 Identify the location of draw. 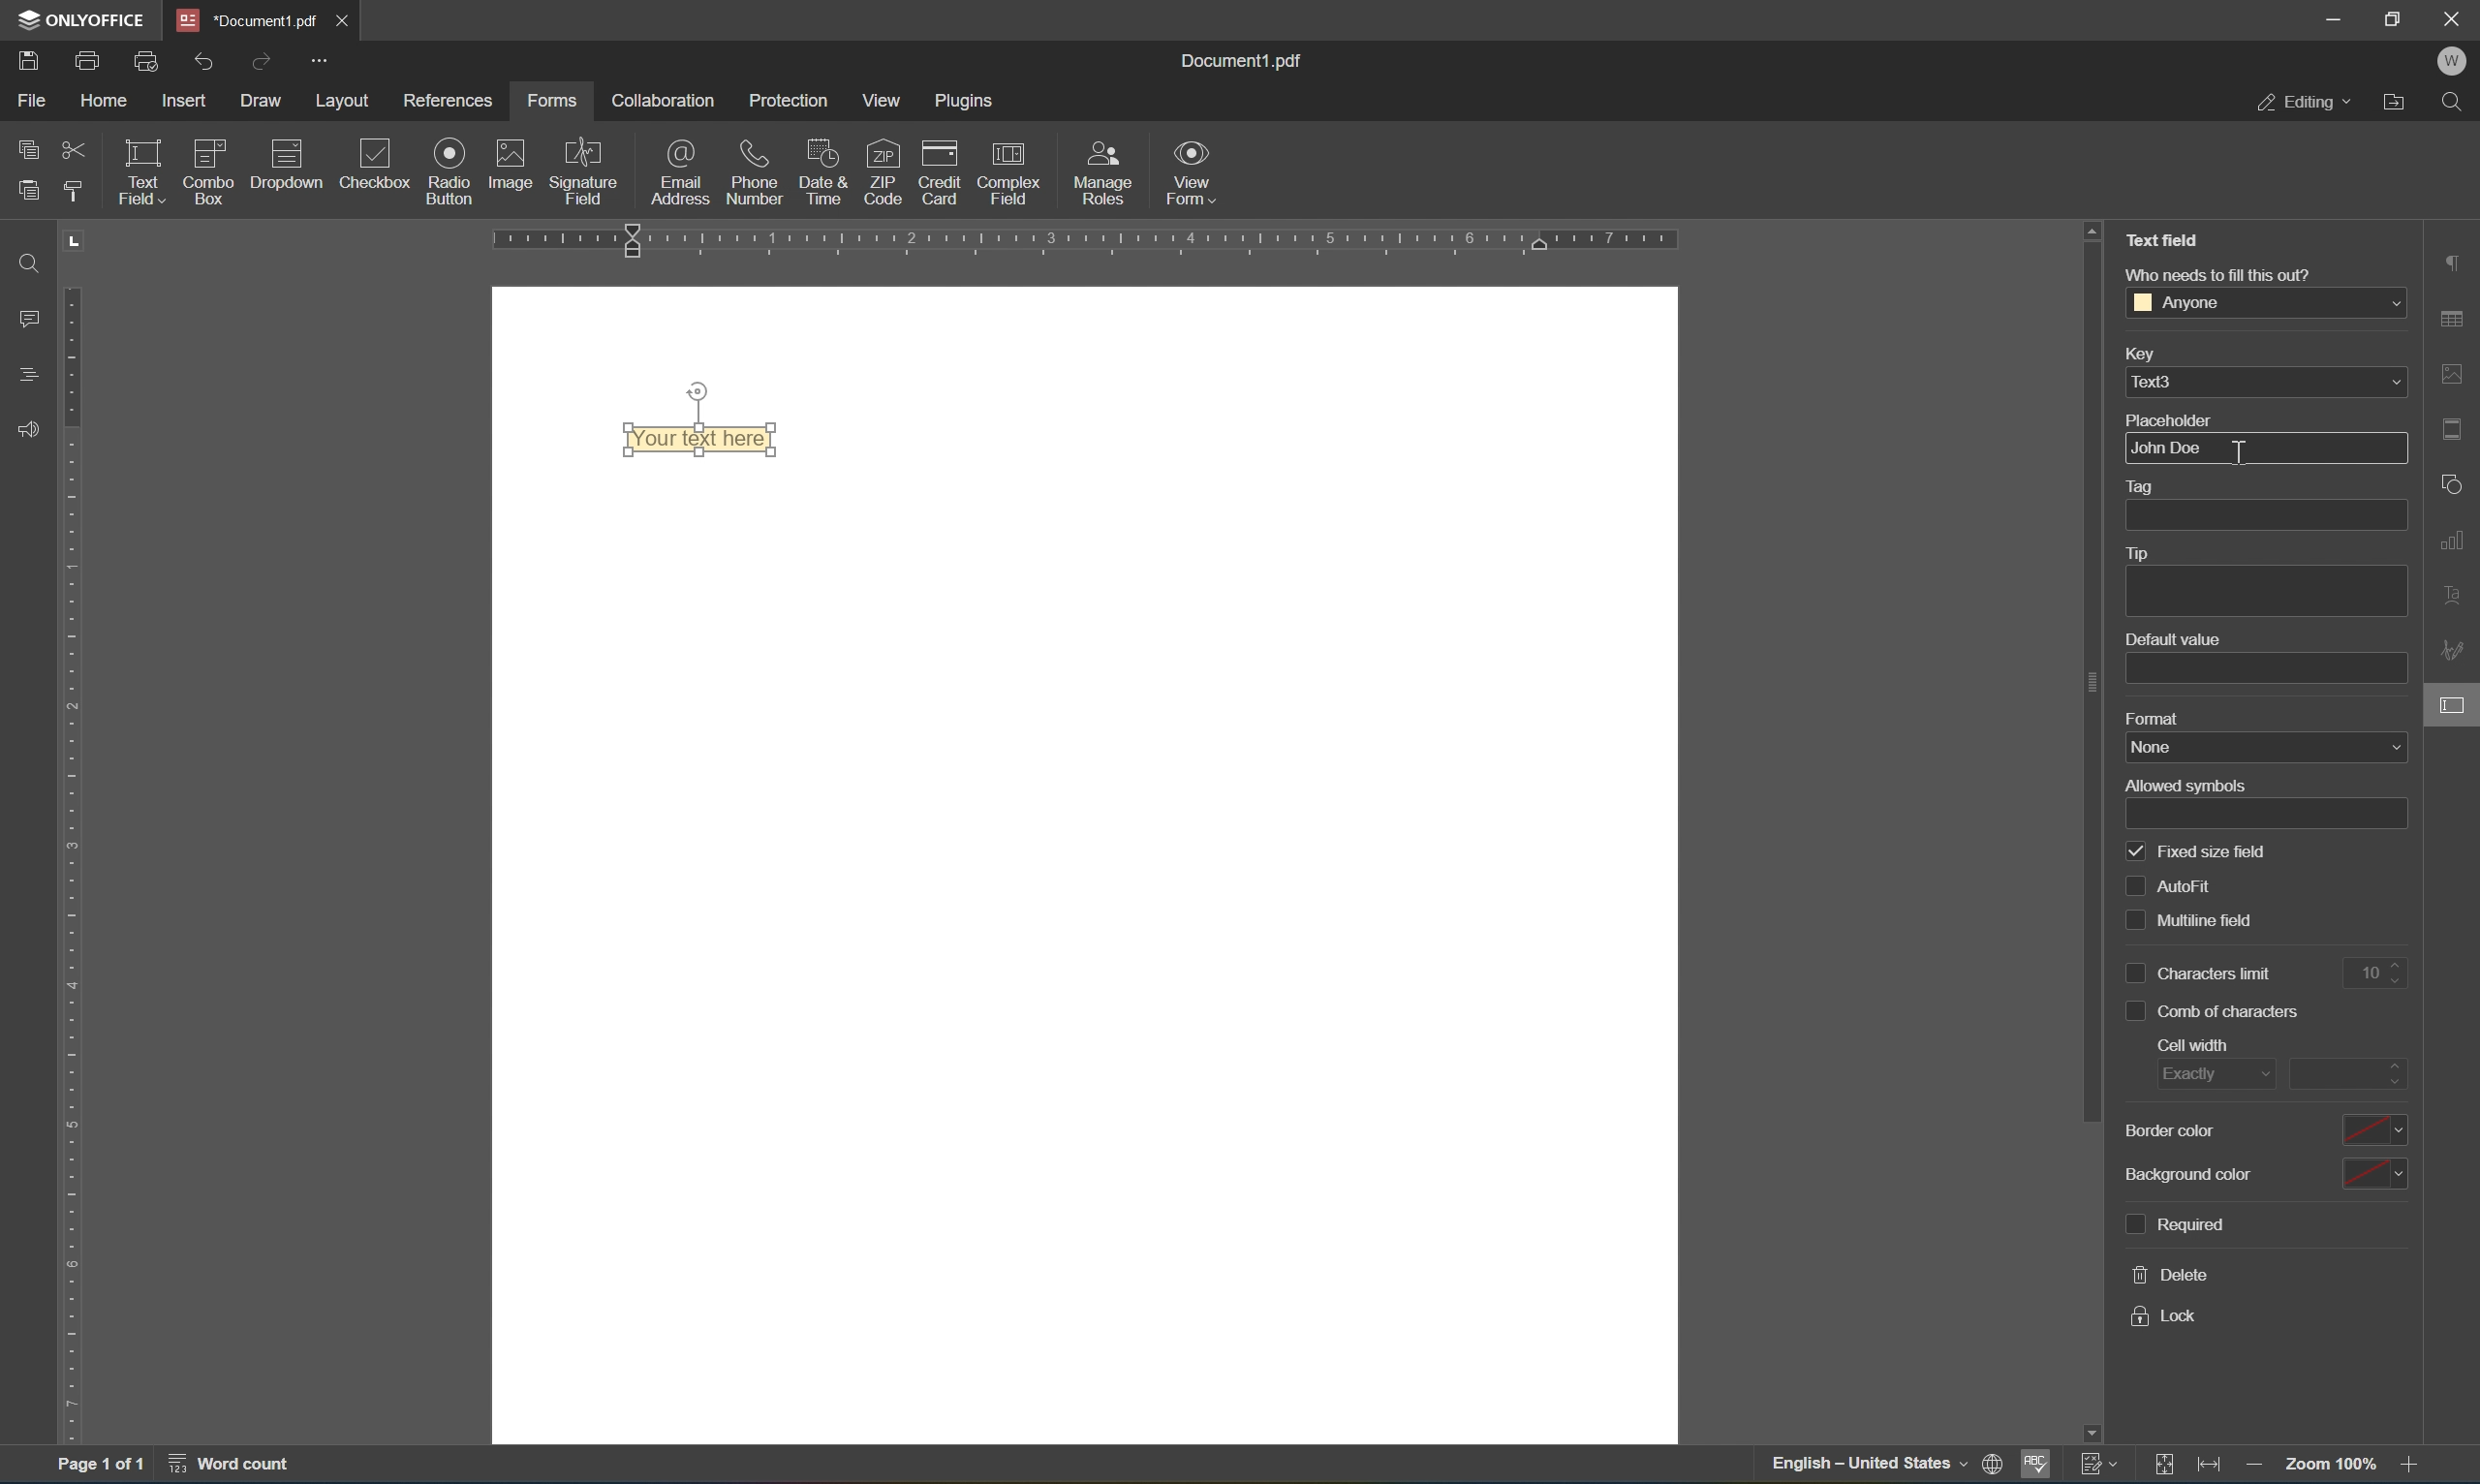
(265, 95).